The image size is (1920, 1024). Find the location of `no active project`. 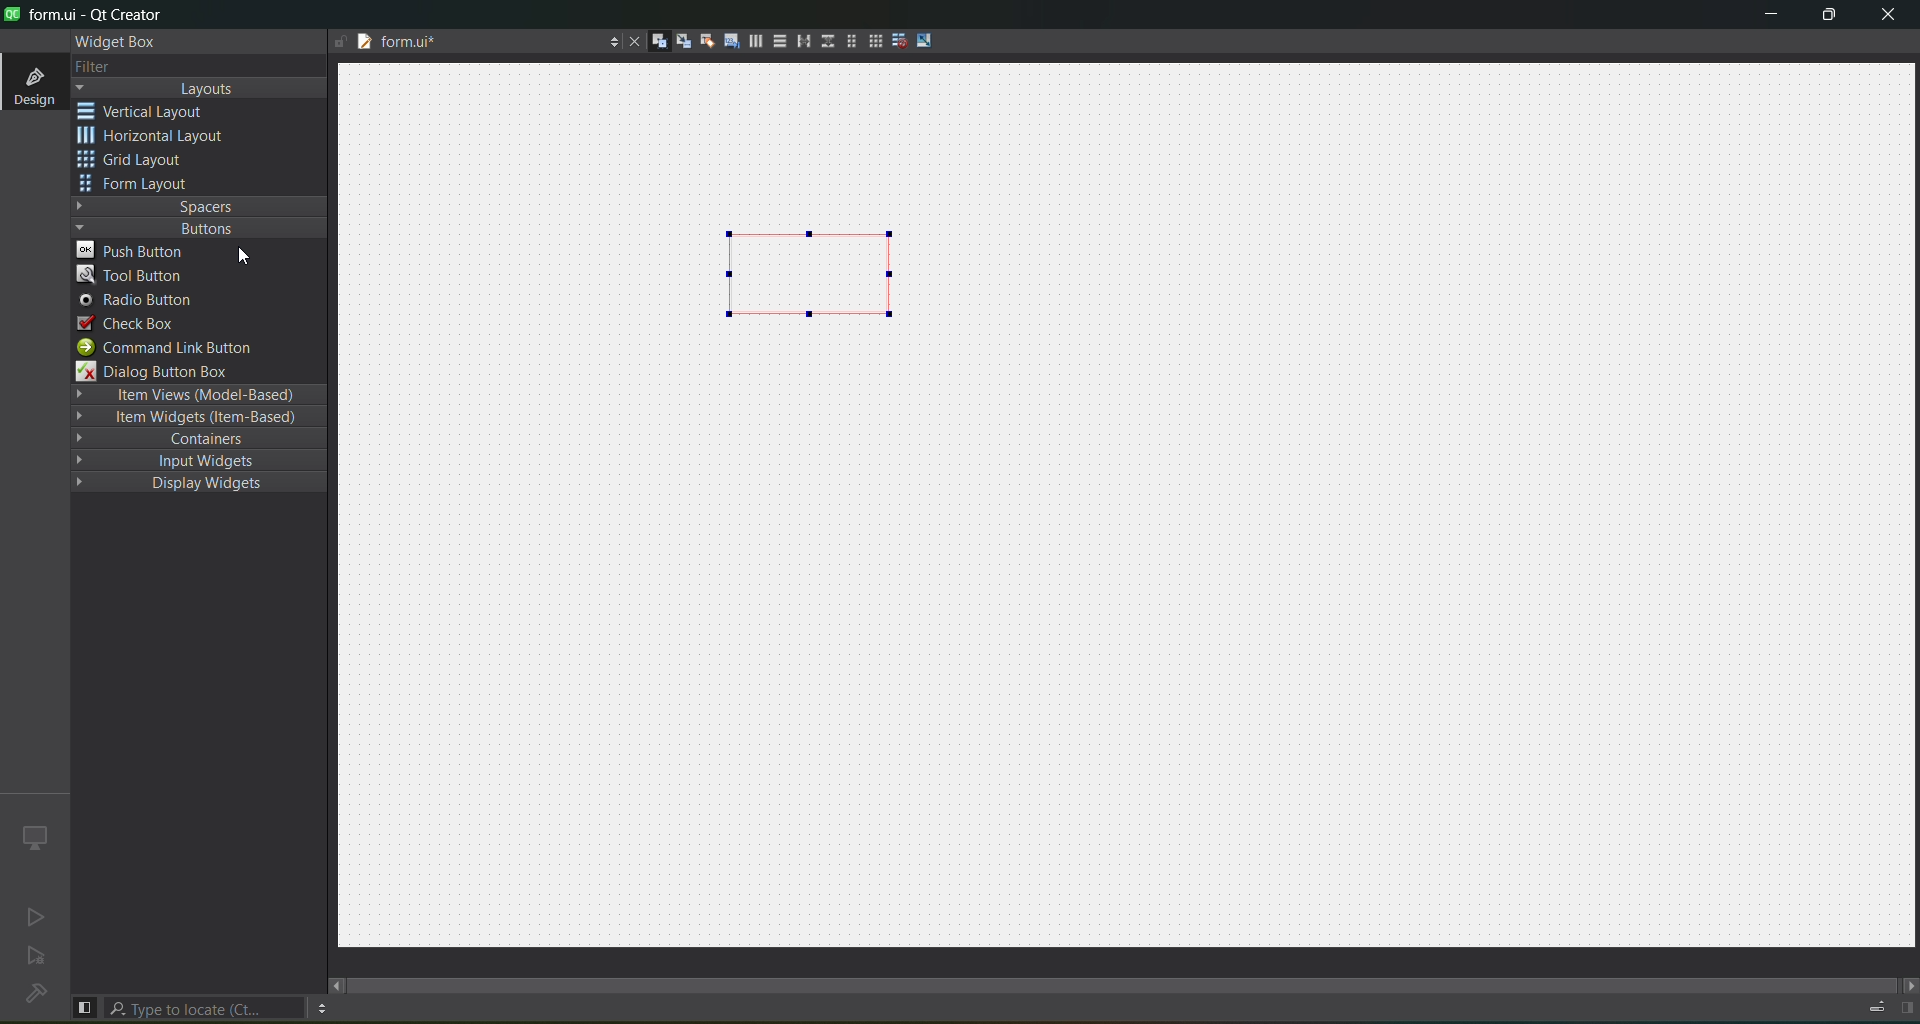

no active project is located at coordinates (37, 959).